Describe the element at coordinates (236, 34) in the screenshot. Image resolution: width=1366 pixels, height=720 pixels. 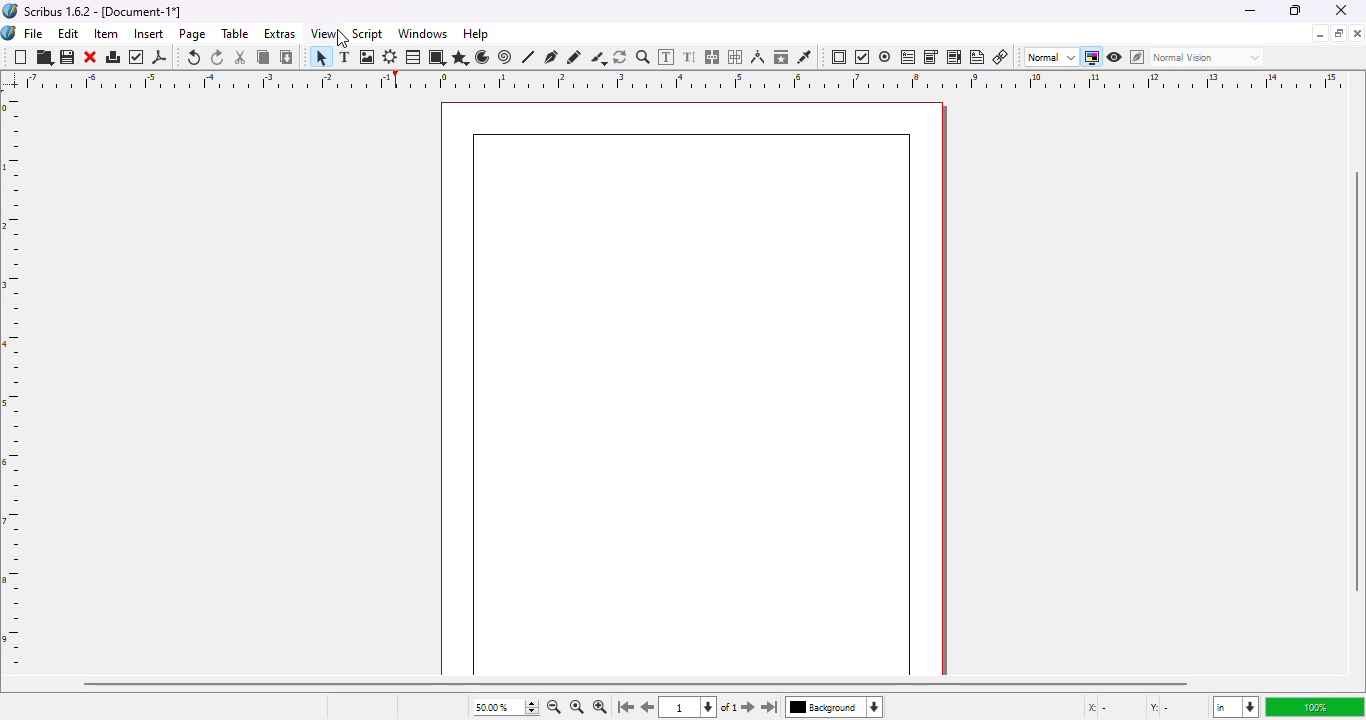
I see `table` at that location.